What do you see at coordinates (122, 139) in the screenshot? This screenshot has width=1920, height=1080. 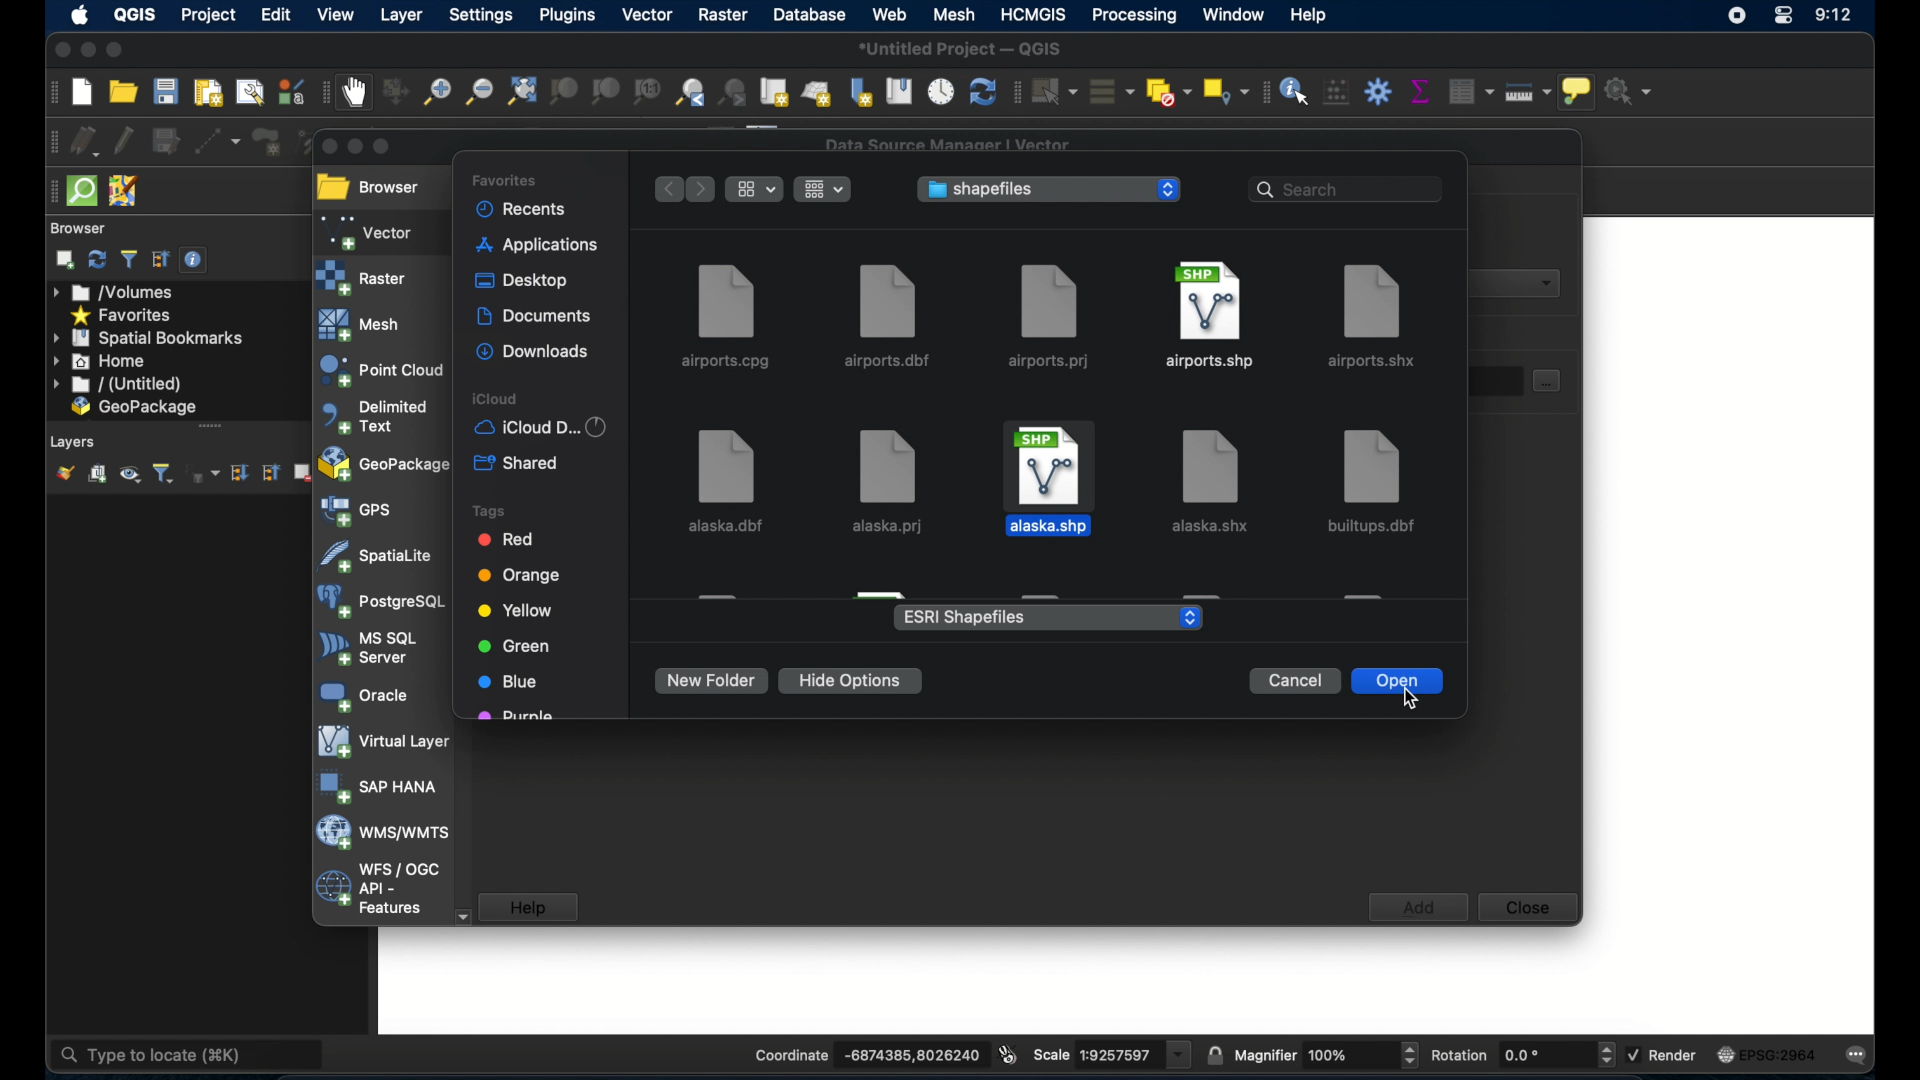 I see `toggle editing` at bounding box center [122, 139].